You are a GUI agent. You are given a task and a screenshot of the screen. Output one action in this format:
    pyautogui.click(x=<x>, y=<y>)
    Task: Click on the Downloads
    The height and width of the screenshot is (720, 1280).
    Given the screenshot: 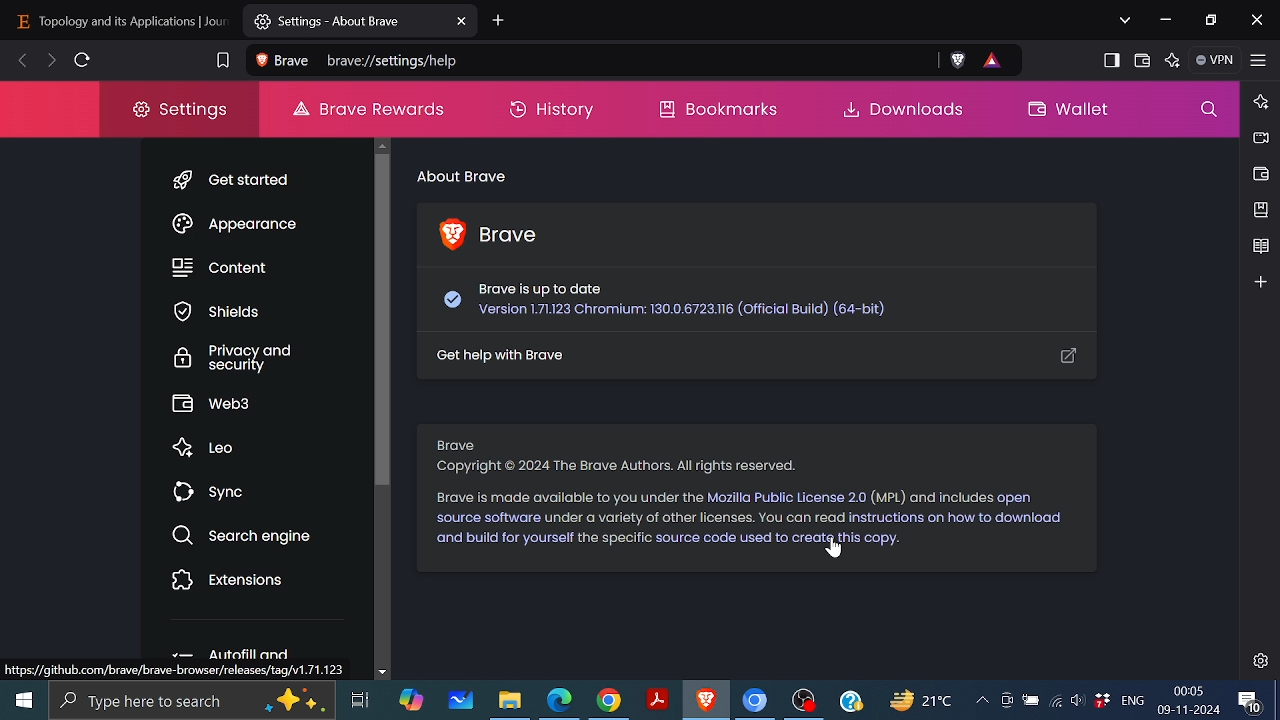 What is the action you would take?
    pyautogui.click(x=904, y=111)
    